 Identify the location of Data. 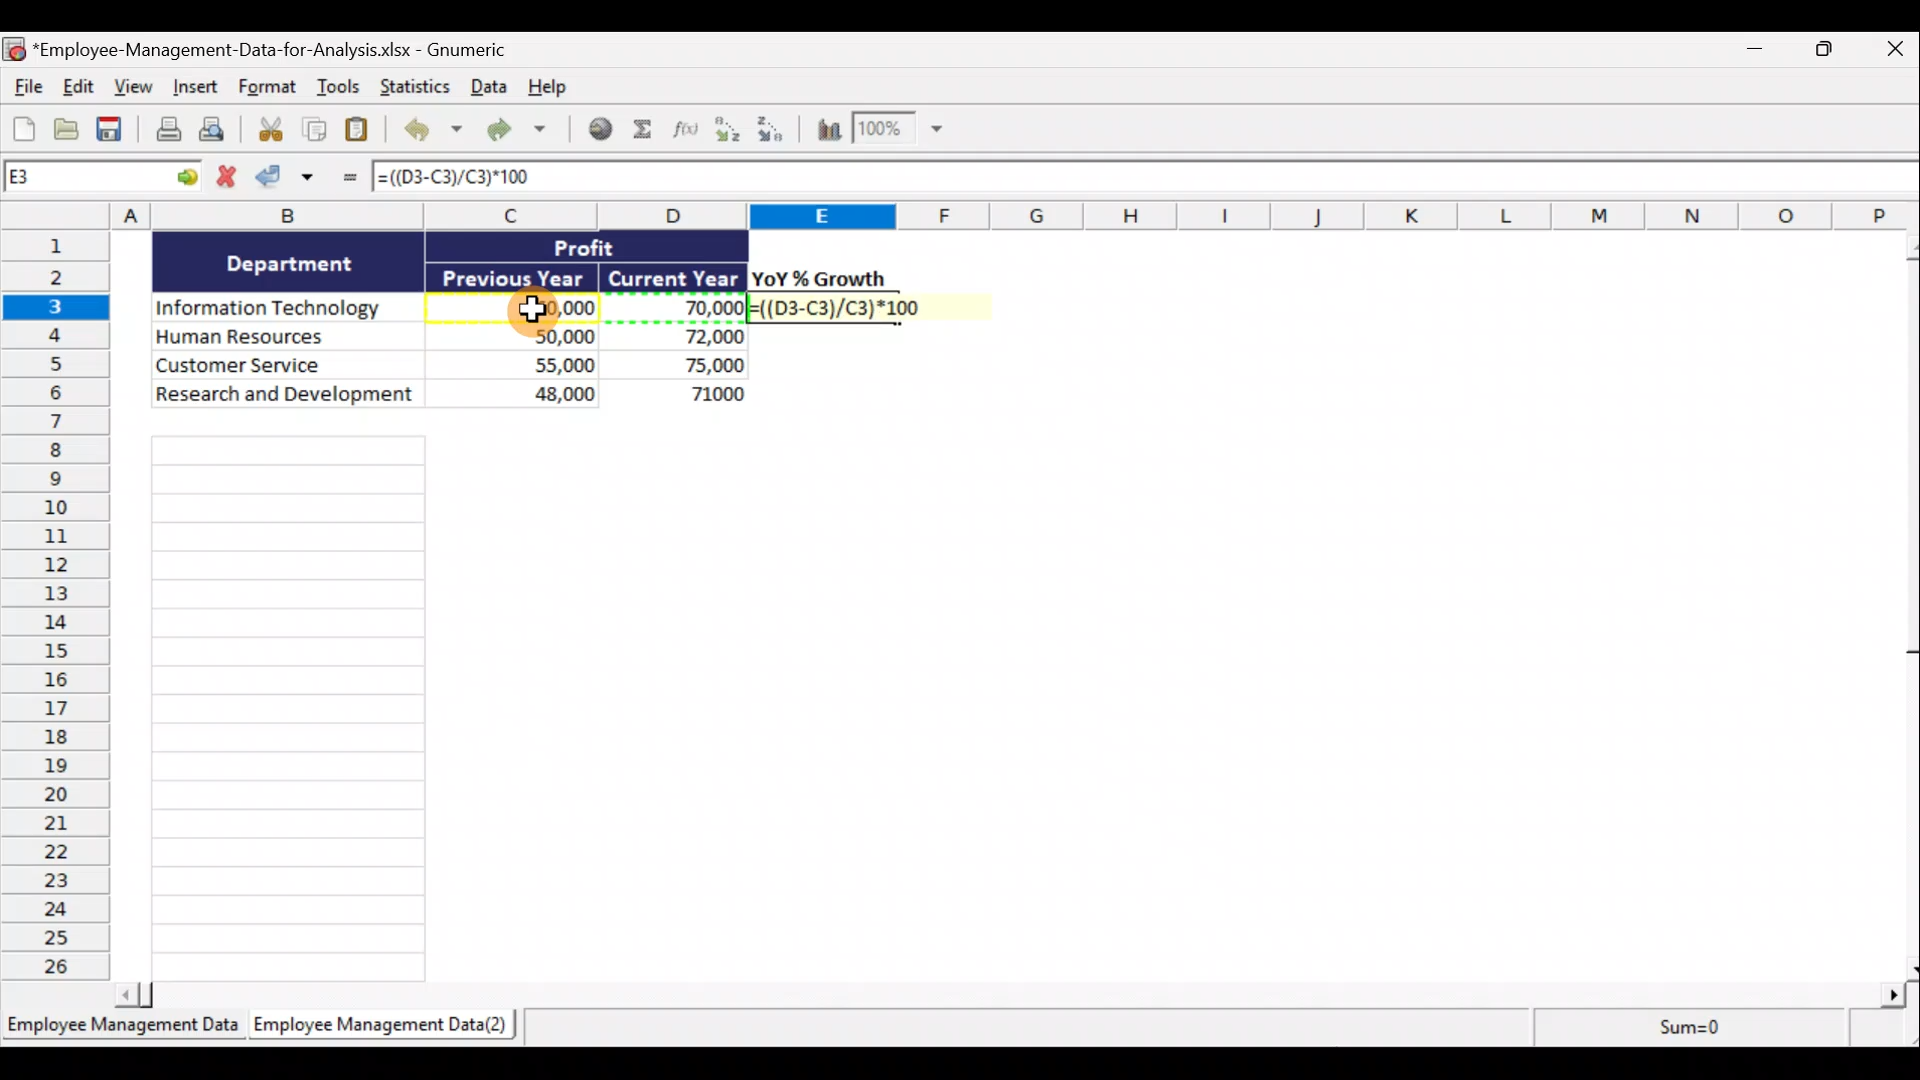
(485, 89).